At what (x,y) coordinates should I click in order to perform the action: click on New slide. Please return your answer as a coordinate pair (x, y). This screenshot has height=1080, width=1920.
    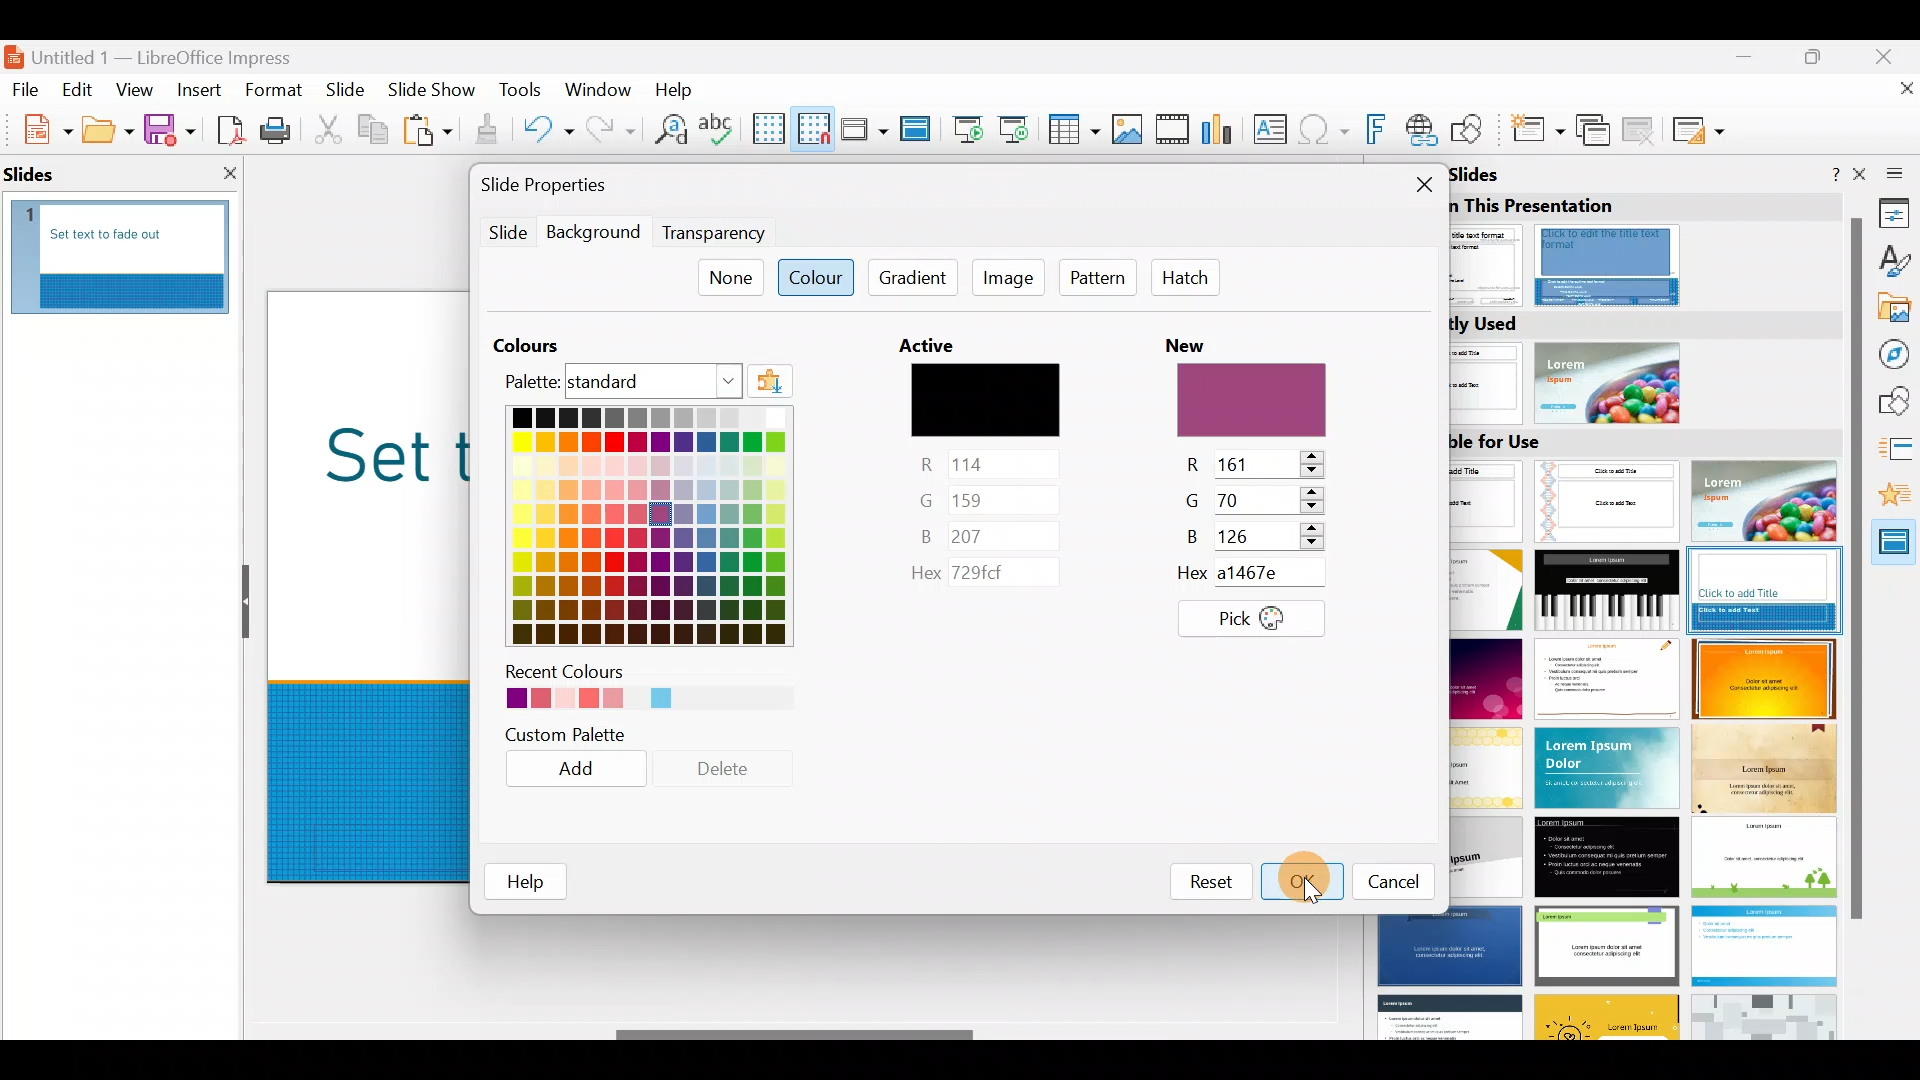
    Looking at the image, I should click on (1536, 135).